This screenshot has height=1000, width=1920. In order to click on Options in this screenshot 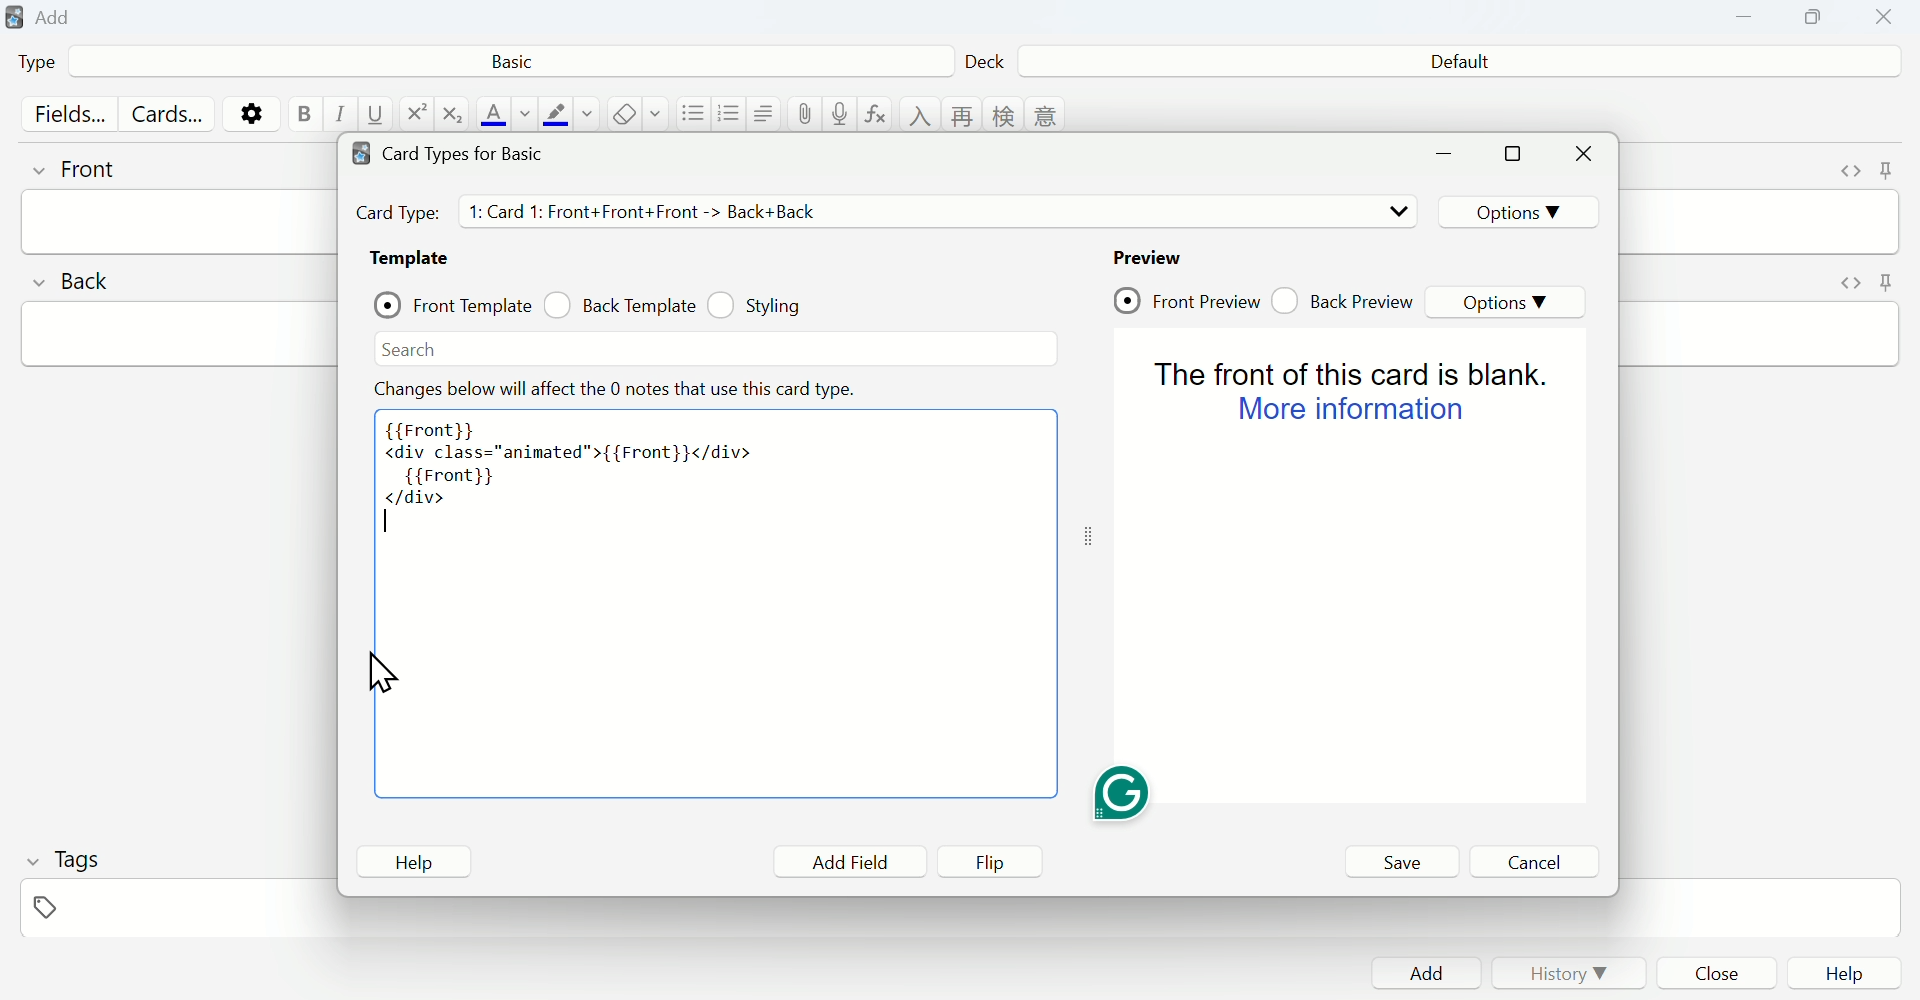, I will do `click(1505, 302)`.